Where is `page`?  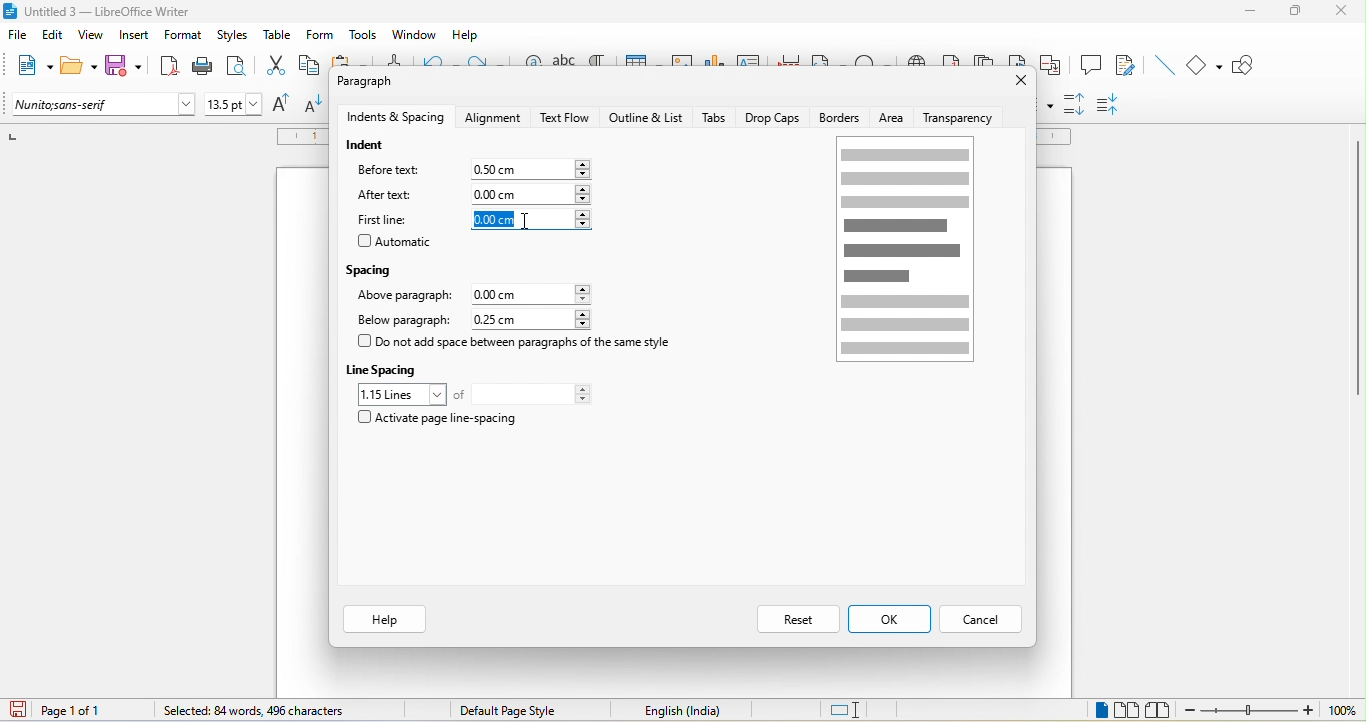
page is located at coordinates (906, 250).